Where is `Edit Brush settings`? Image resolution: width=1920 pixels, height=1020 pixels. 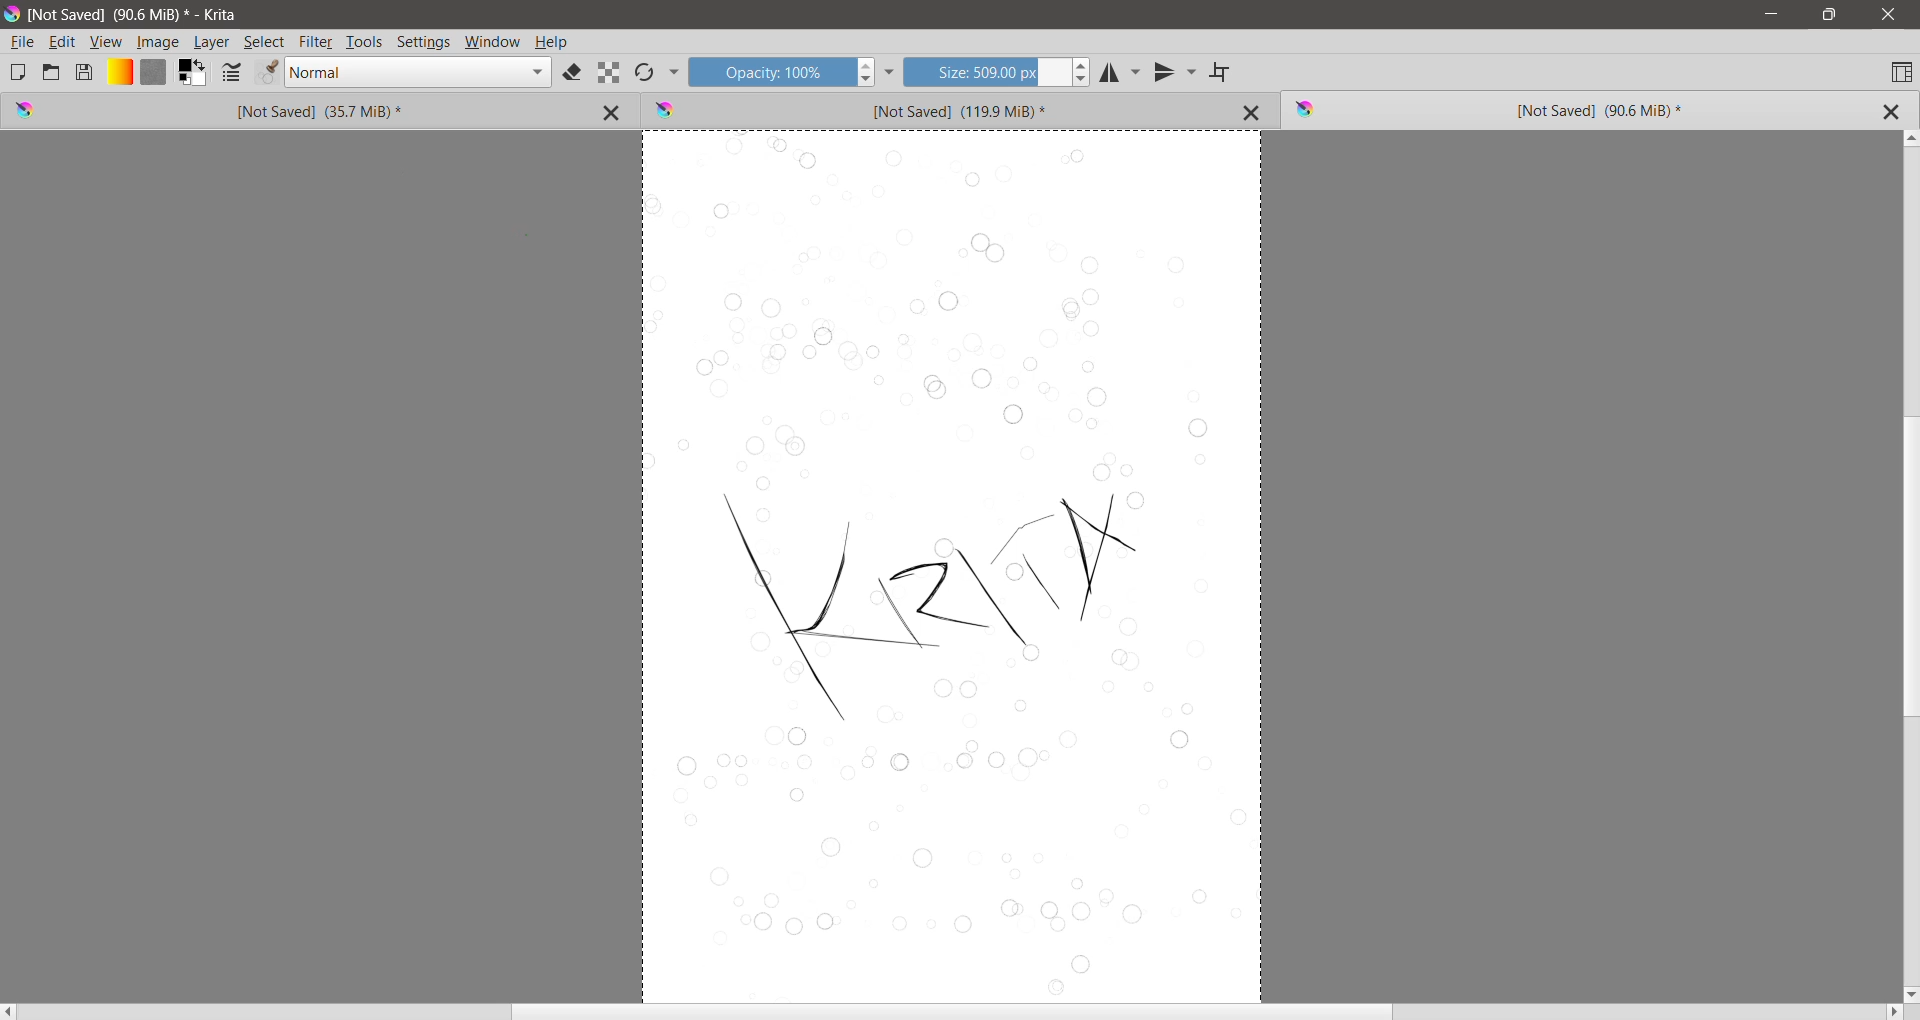
Edit Brush settings is located at coordinates (231, 74).